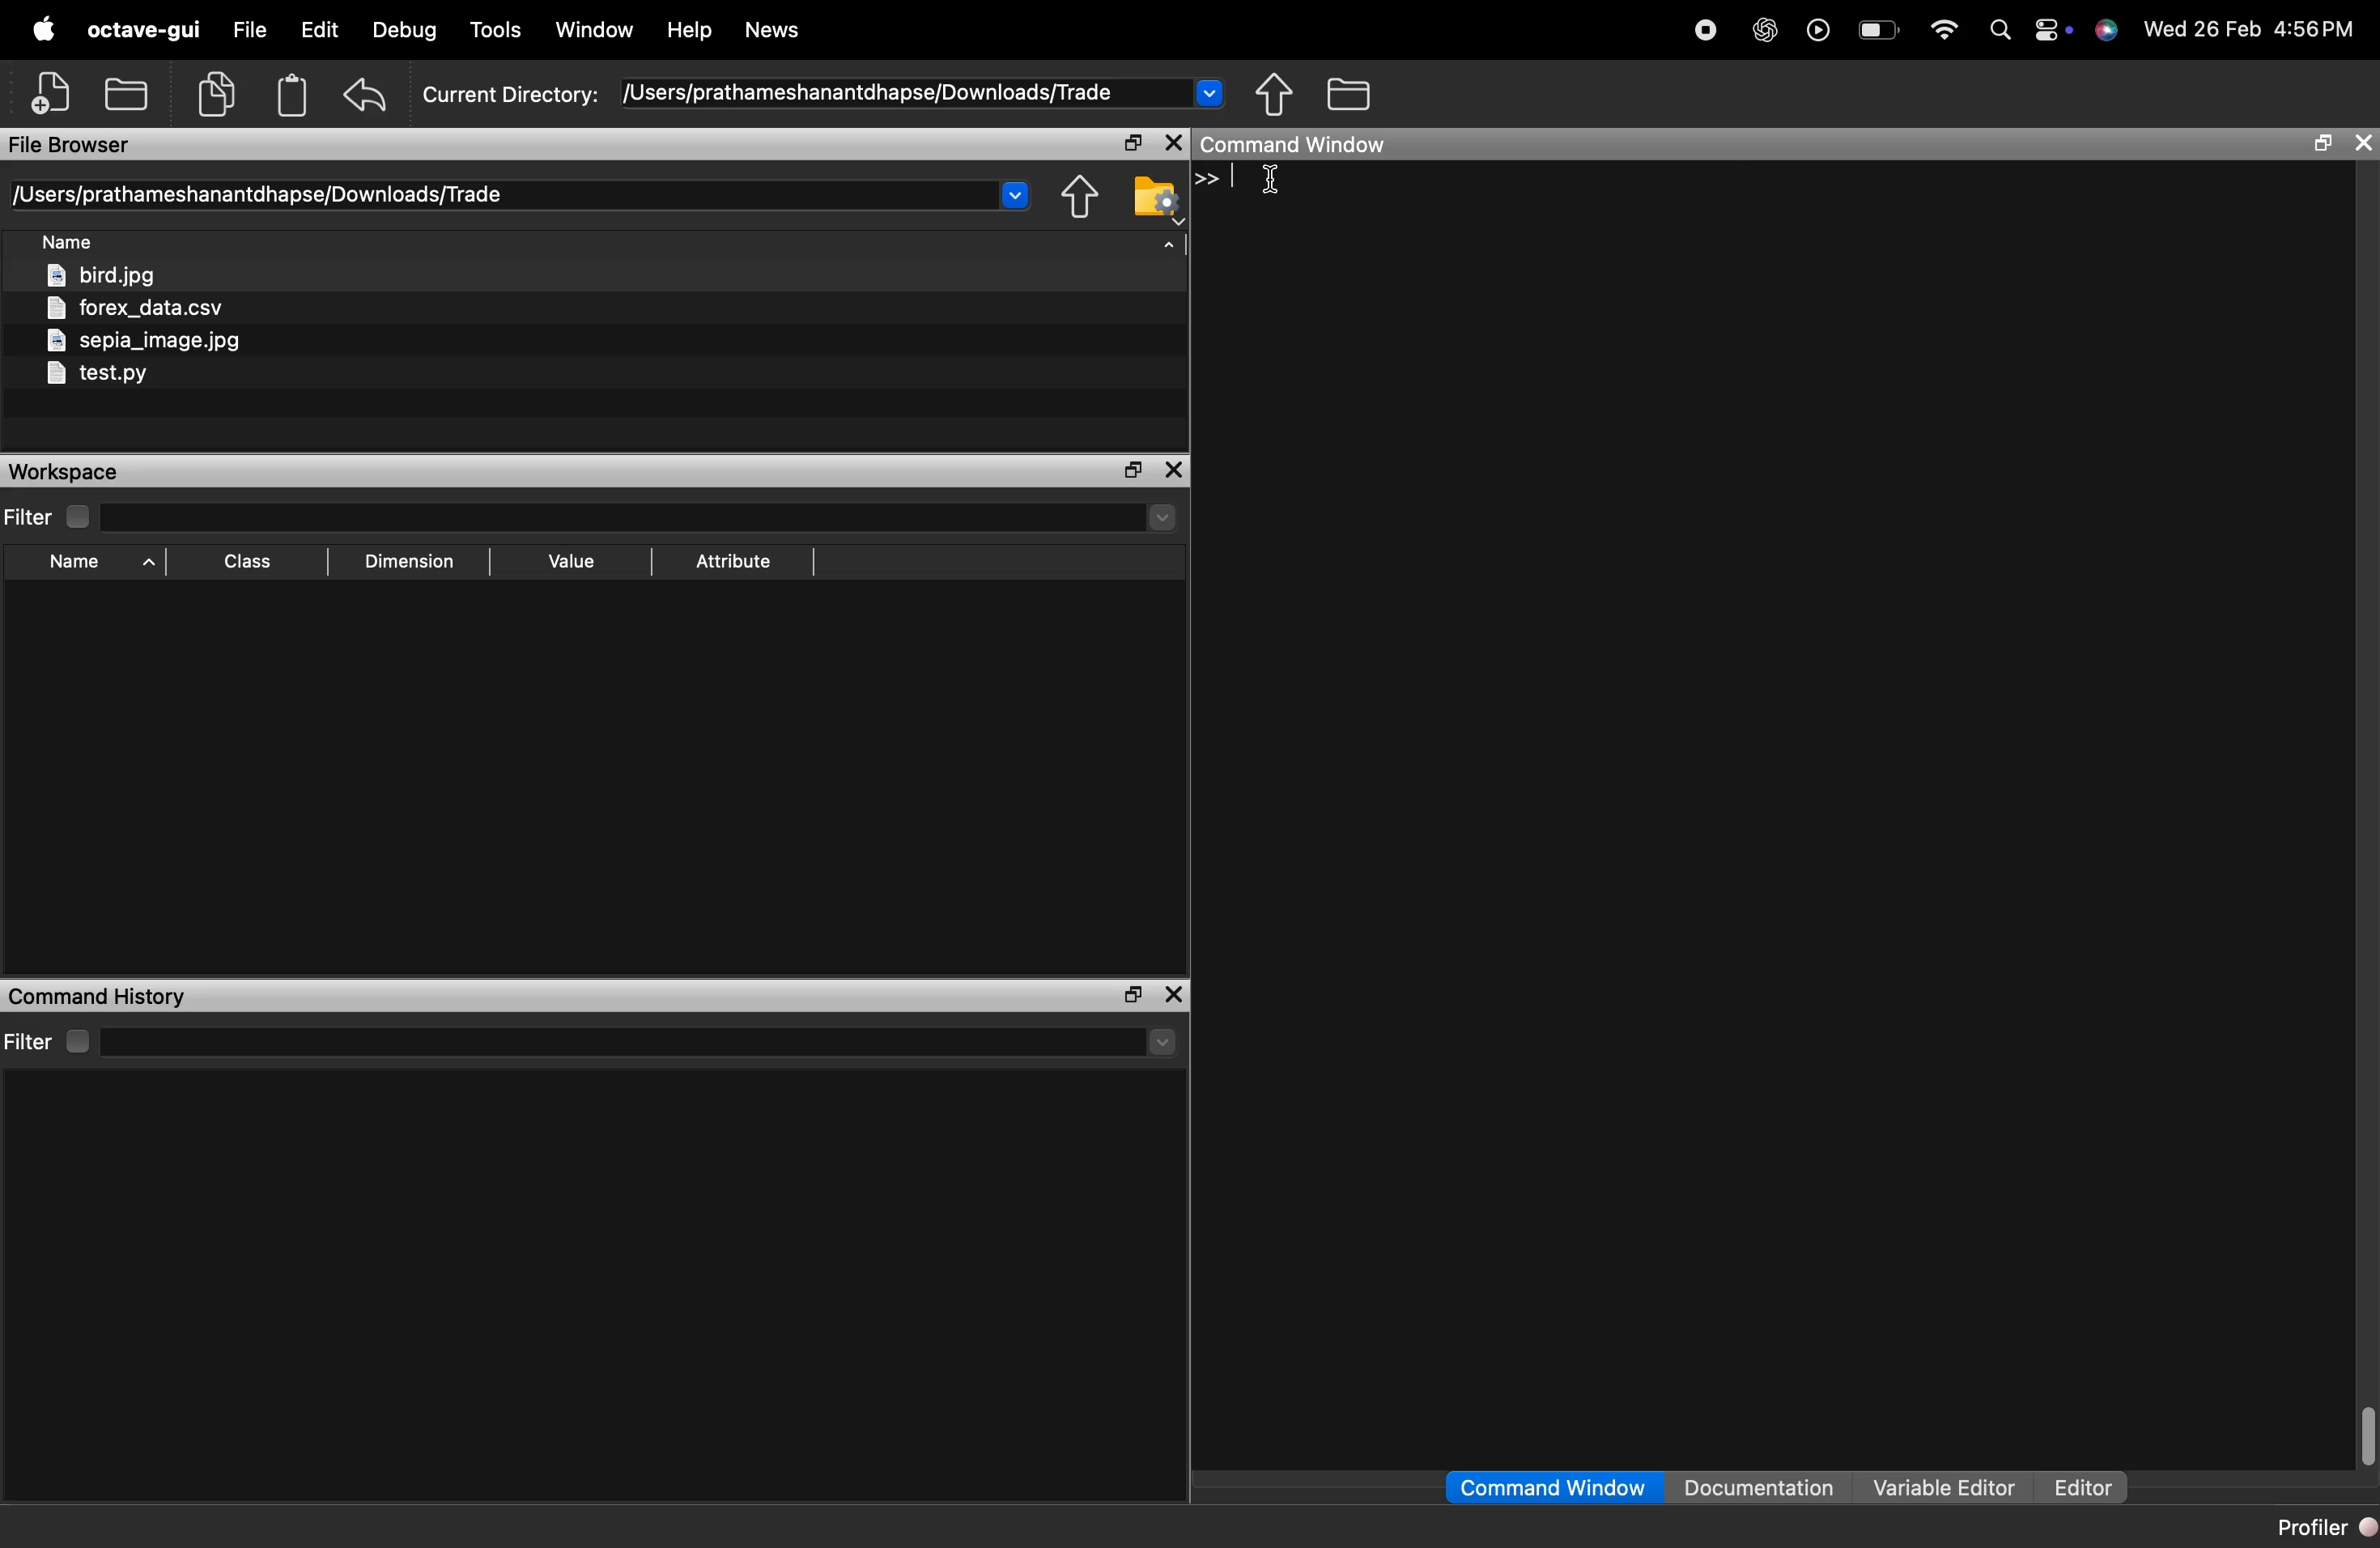  Describe the element at coordinates (688, 28) in the screenshot. I see `Help` at that location.